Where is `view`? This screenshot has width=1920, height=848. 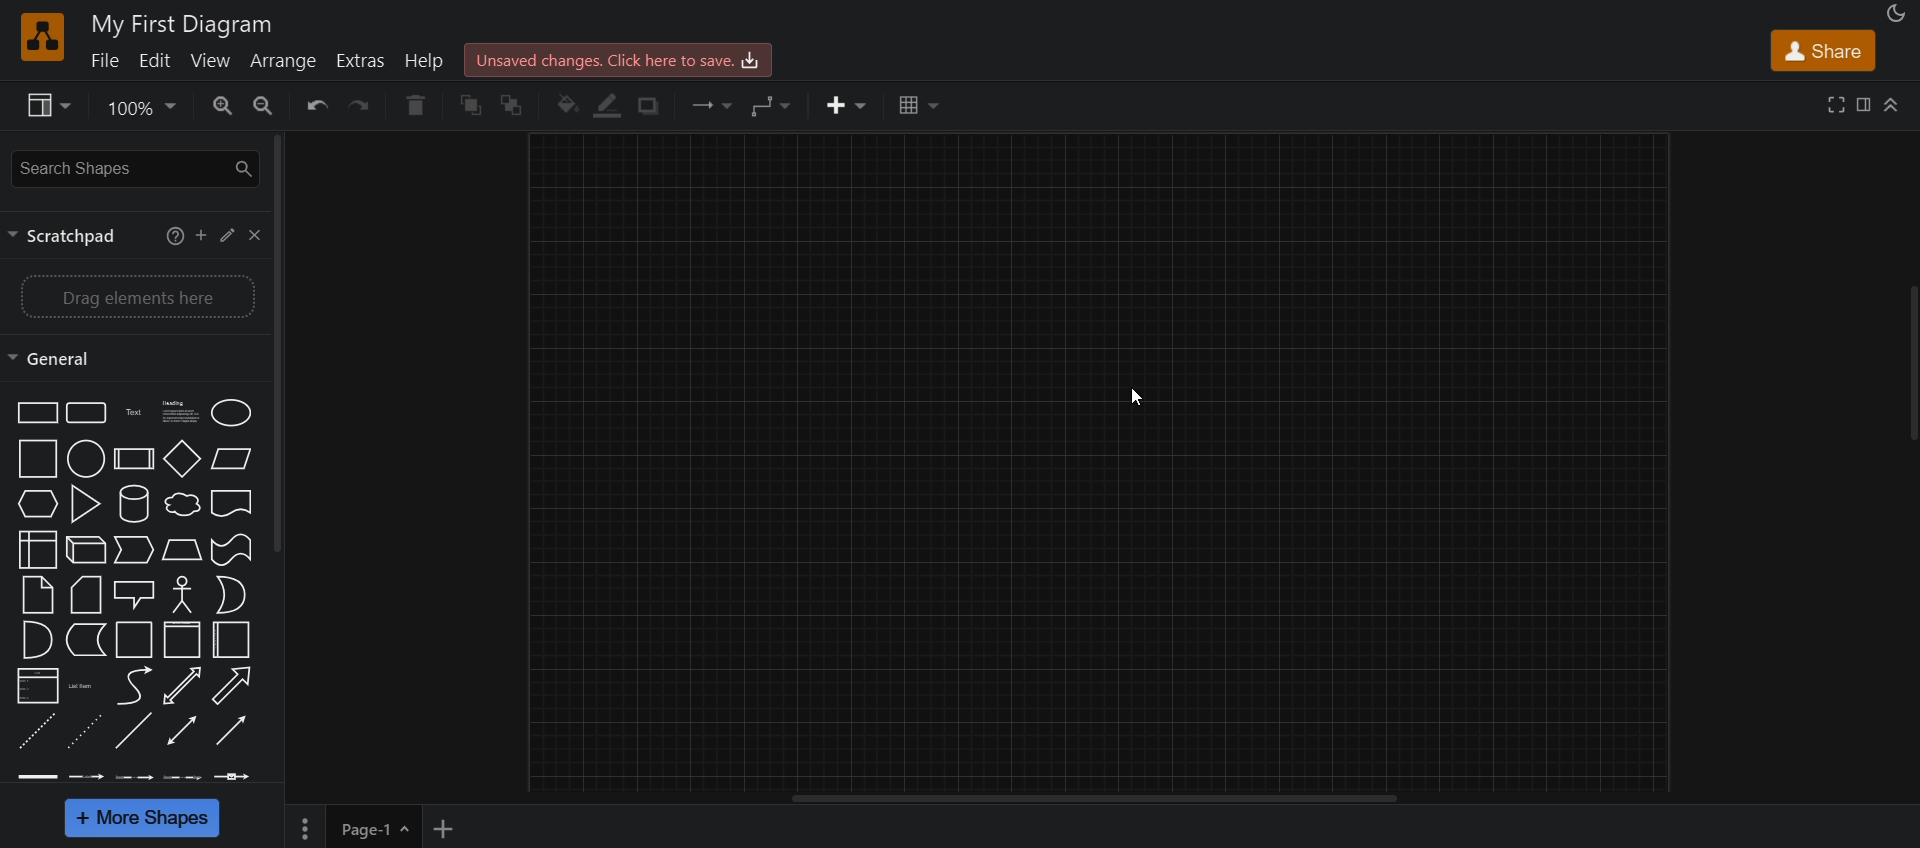 view is located at coordinates (211, 62).